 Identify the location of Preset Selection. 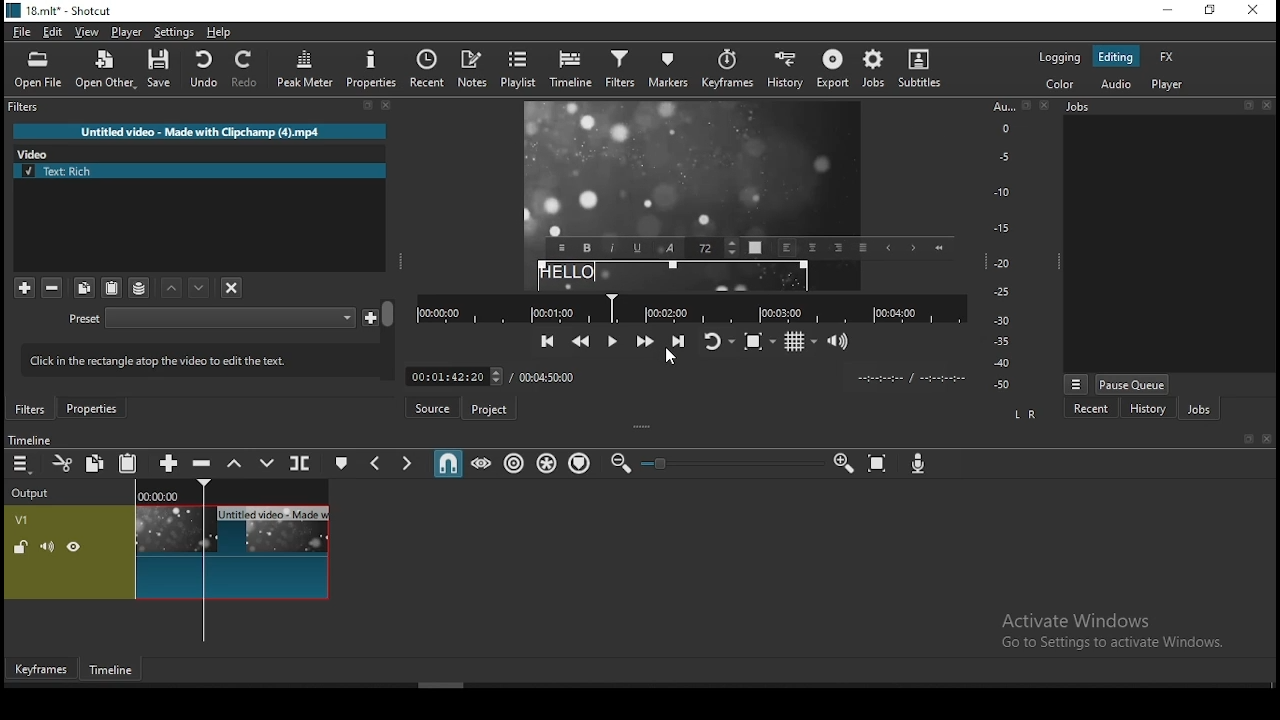
(230, 318).